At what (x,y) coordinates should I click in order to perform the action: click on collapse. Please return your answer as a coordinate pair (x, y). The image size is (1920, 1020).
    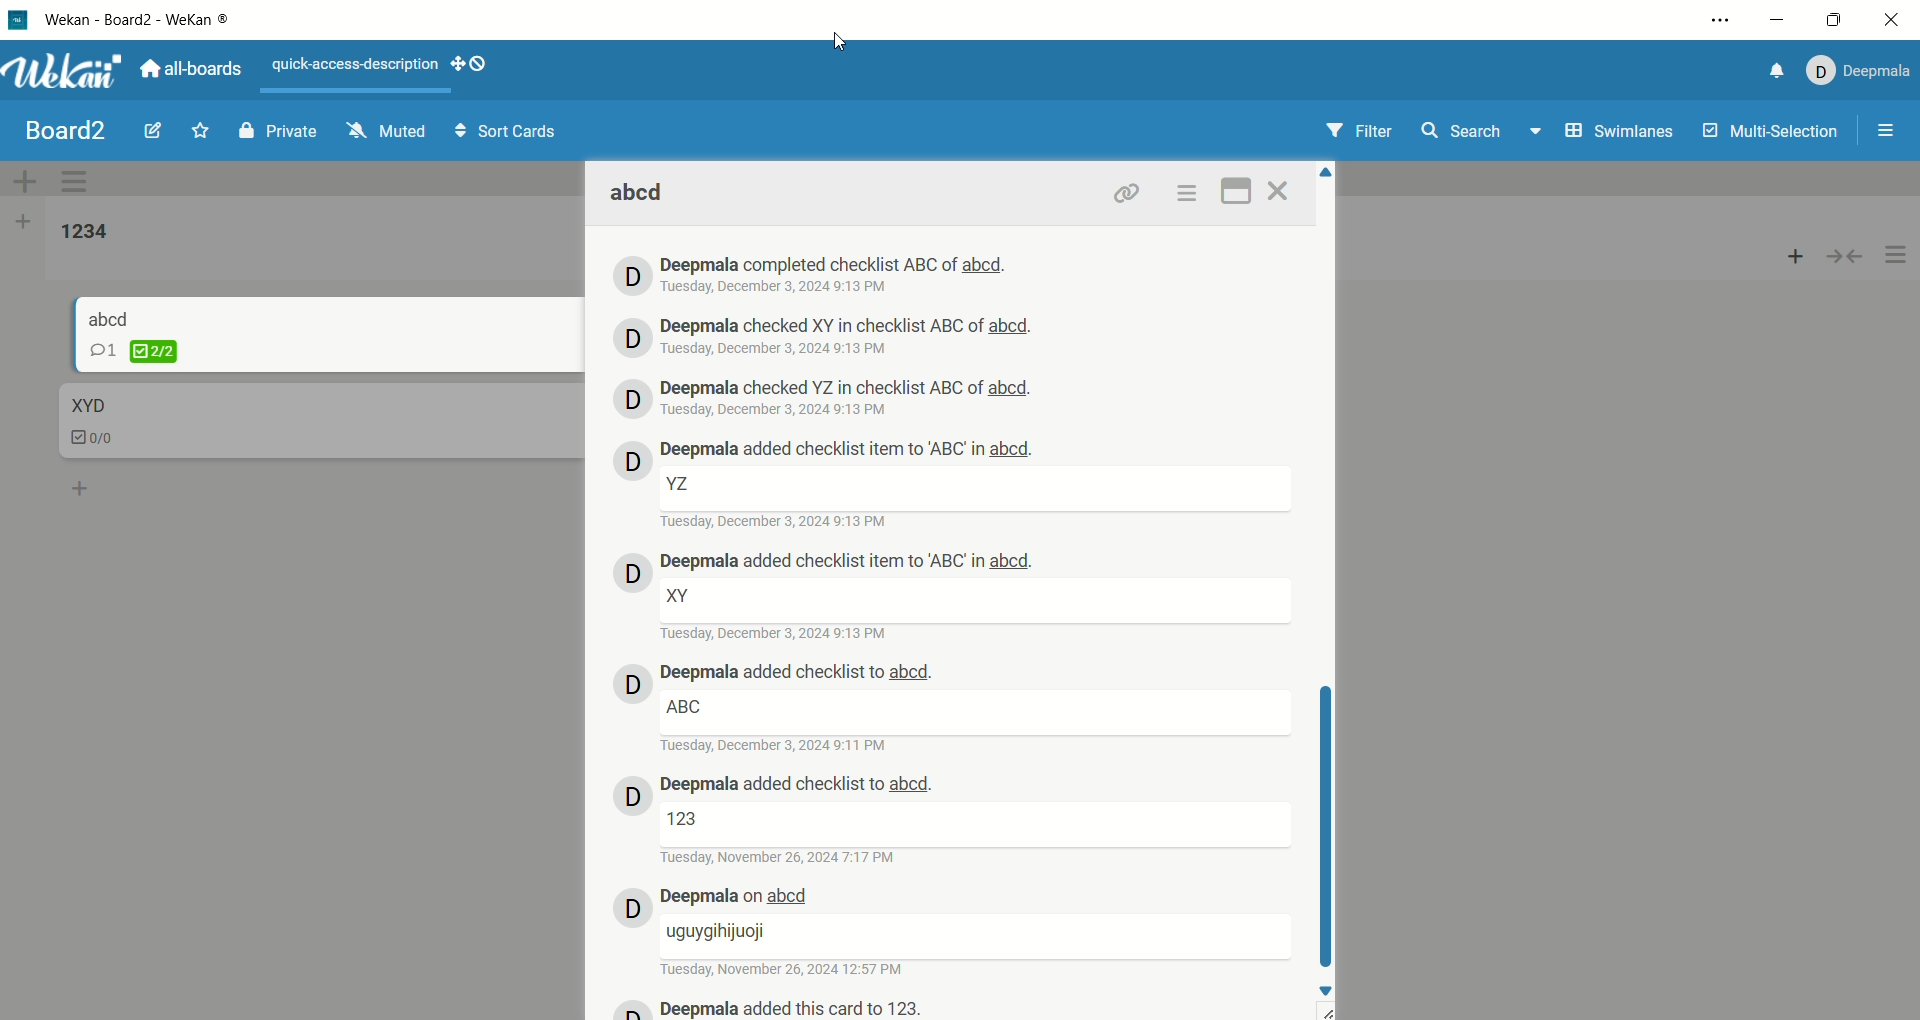
    Looking at the image, I should click on (1853, 254).